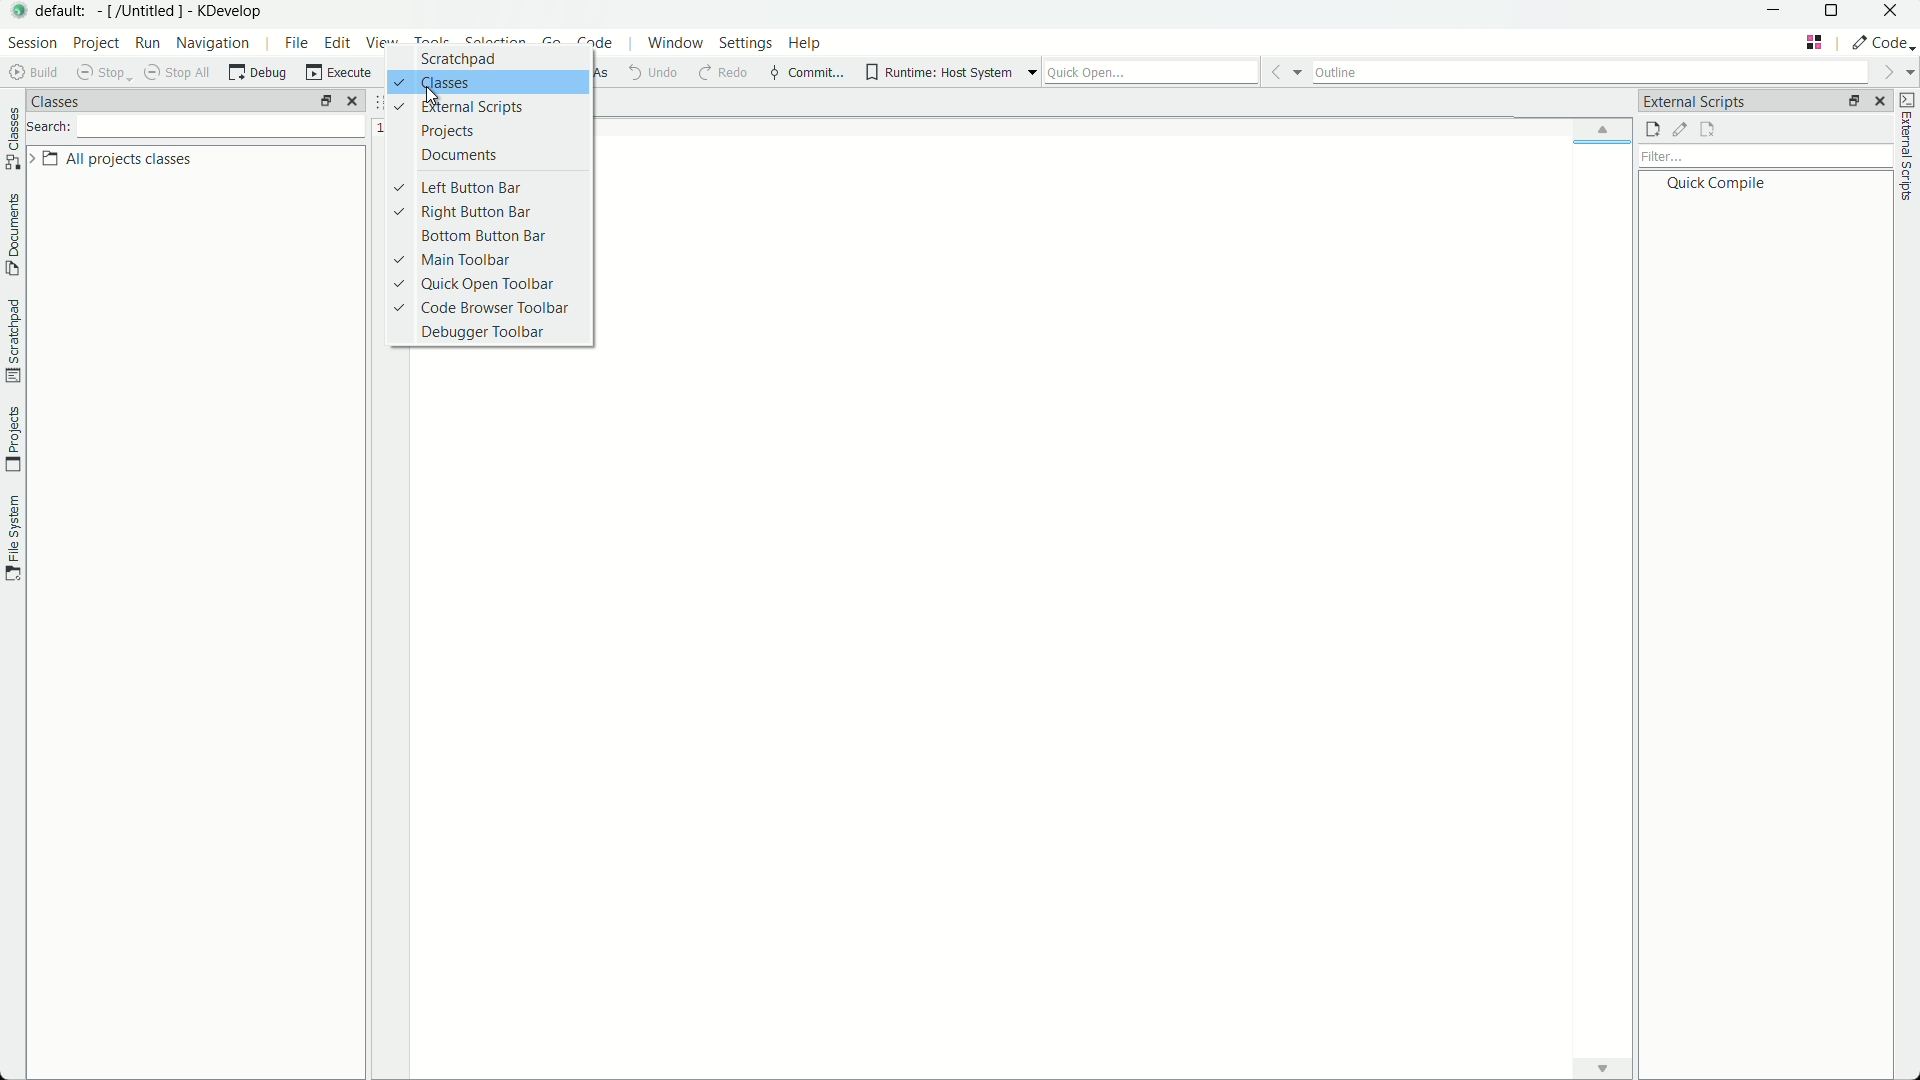  I want to click on code browser toolbar, so click(483, 305).